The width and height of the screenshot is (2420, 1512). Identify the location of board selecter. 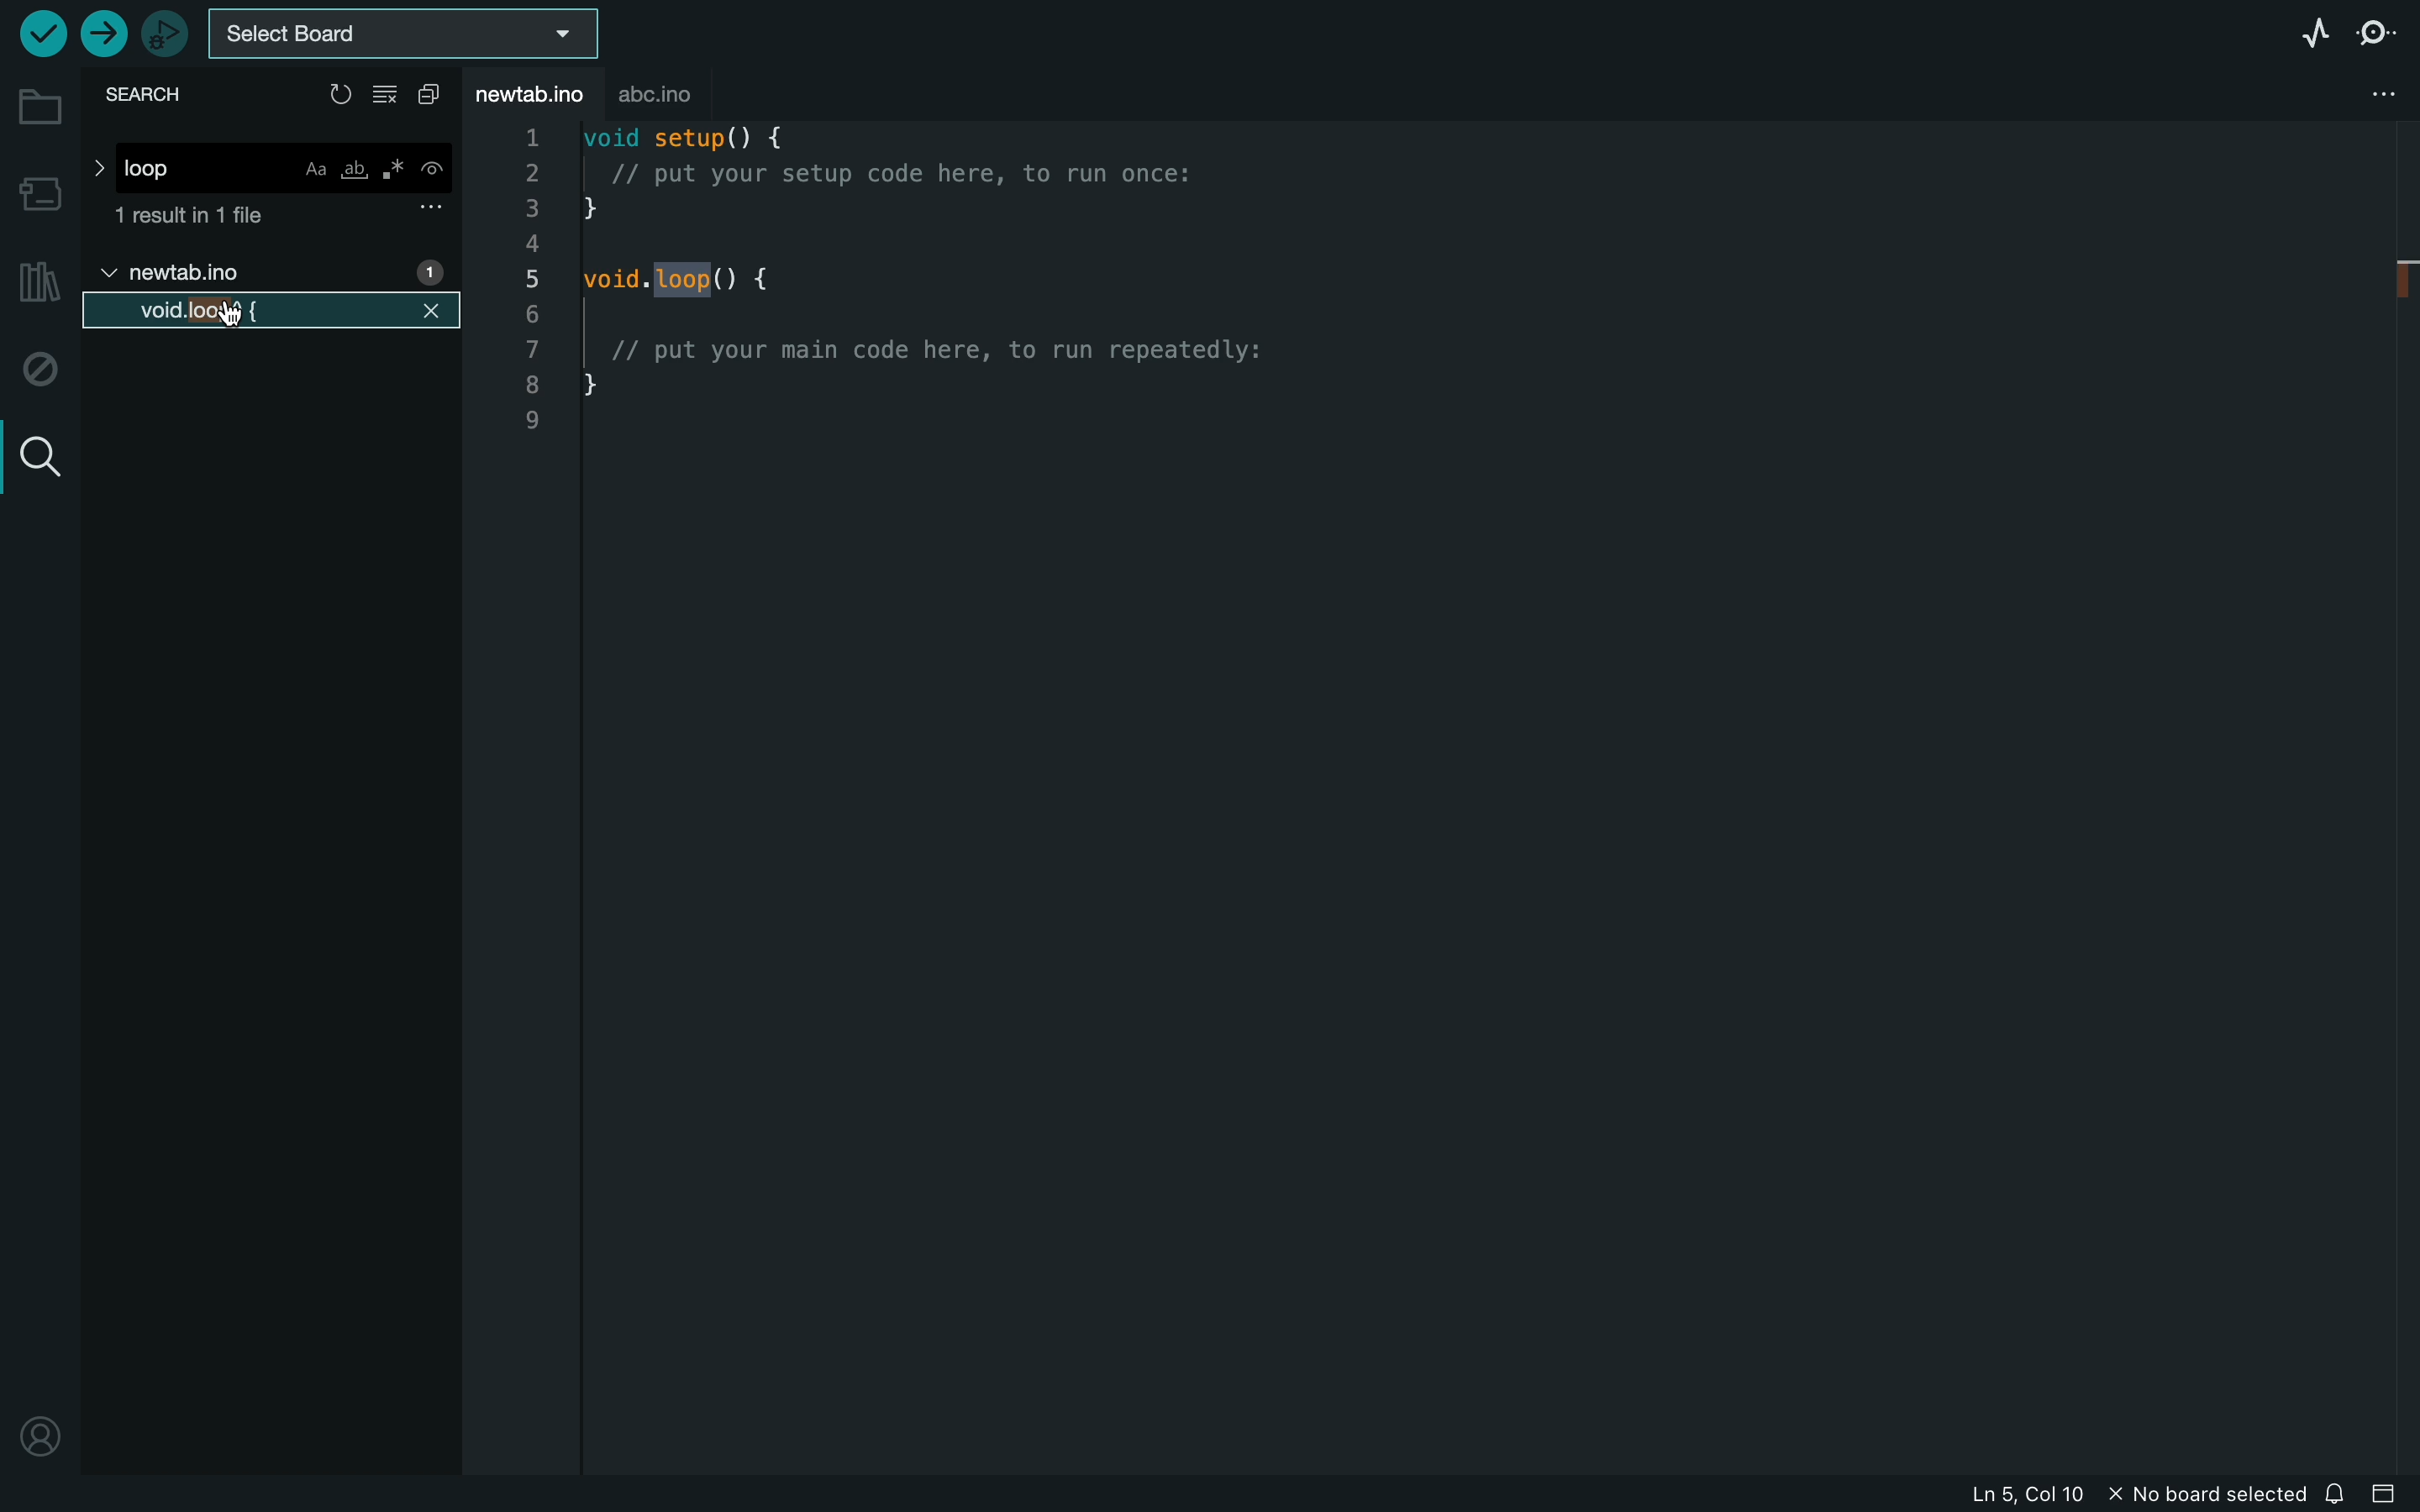
(413, 33).